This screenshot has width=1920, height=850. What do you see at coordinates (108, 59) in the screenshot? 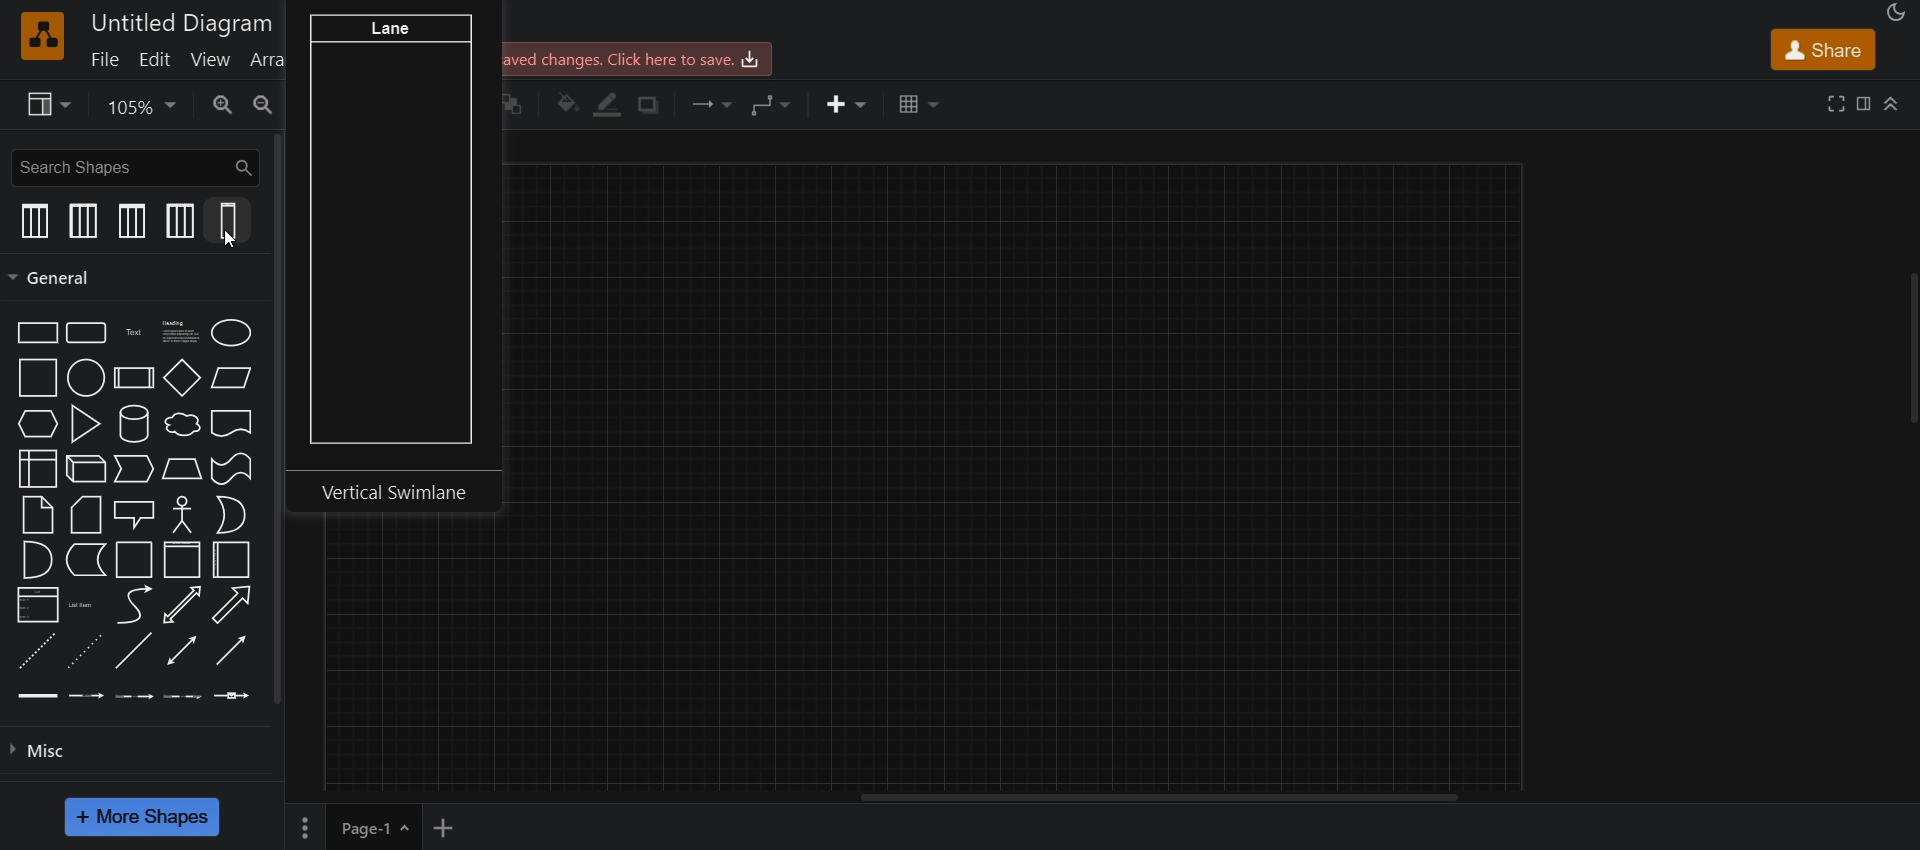
I see `file` at bounding box center [108, 59].